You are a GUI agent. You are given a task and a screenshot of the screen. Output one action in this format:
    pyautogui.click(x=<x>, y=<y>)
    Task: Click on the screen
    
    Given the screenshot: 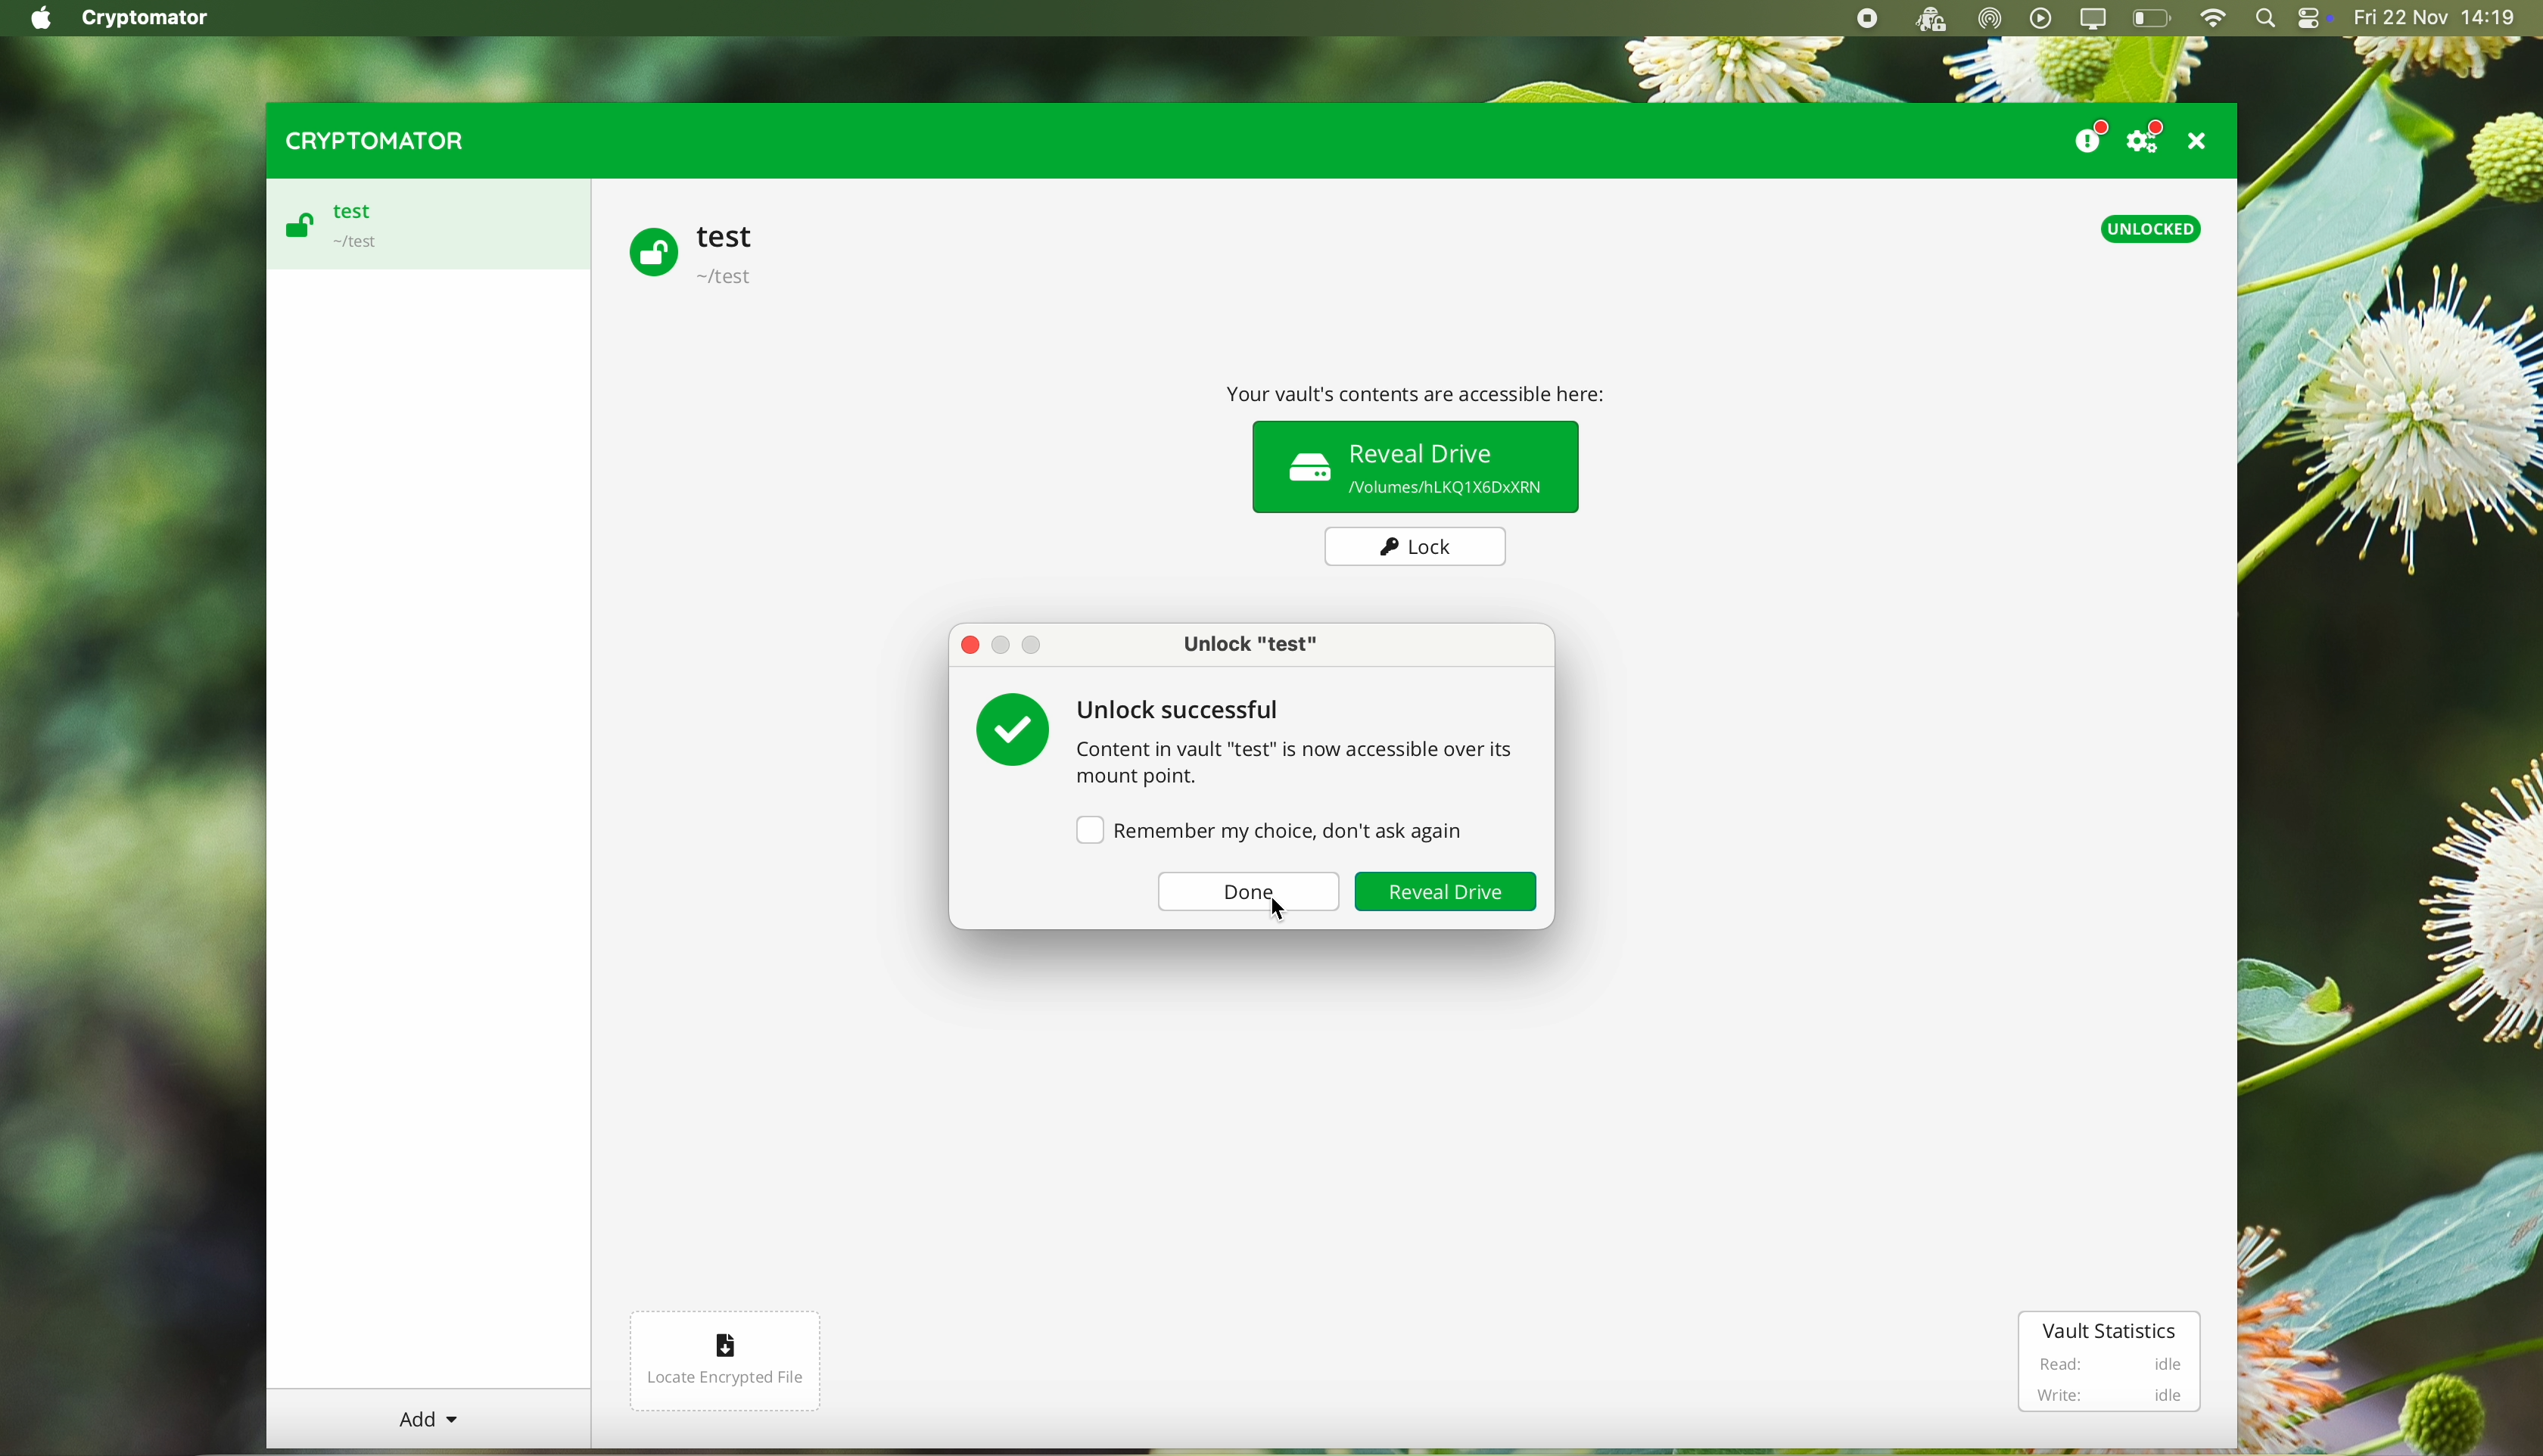 What is the action you would take?
    pyautogui.click(x=2096, y=19)
    